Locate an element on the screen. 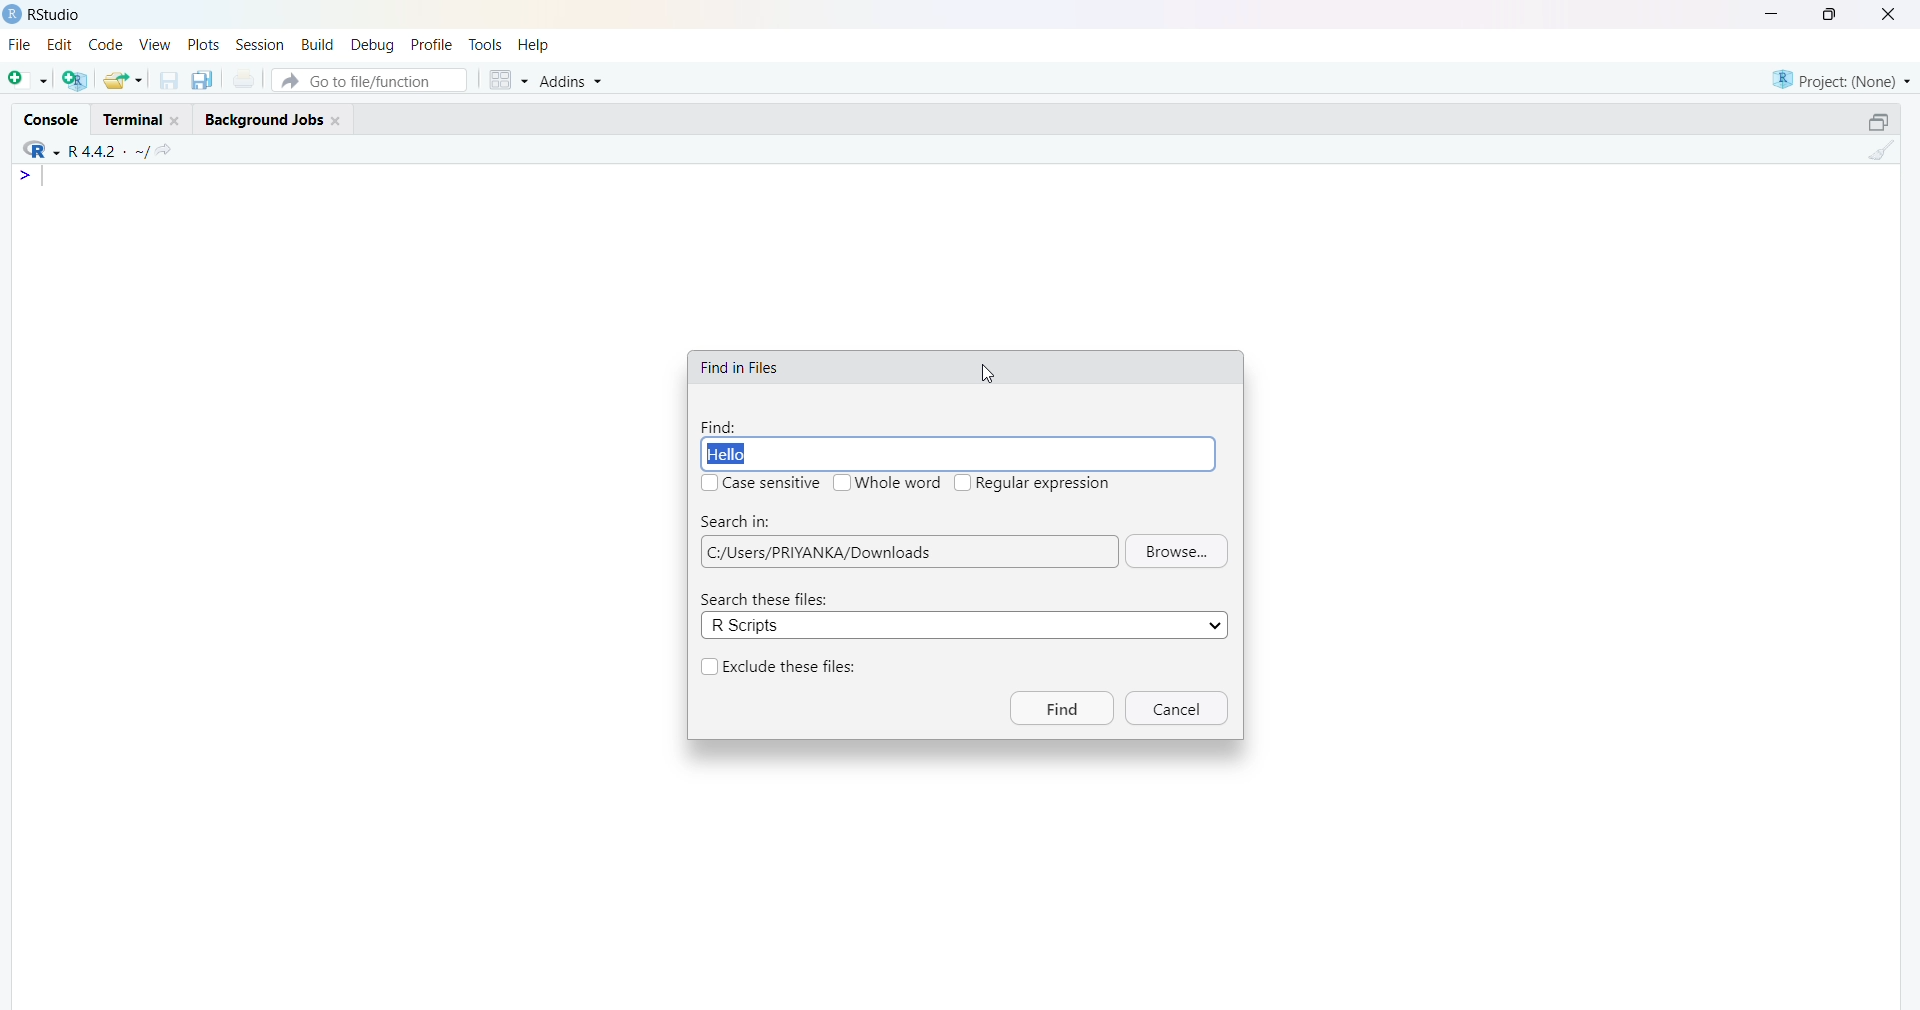  Find in Files is located at coordinates (740, 368).